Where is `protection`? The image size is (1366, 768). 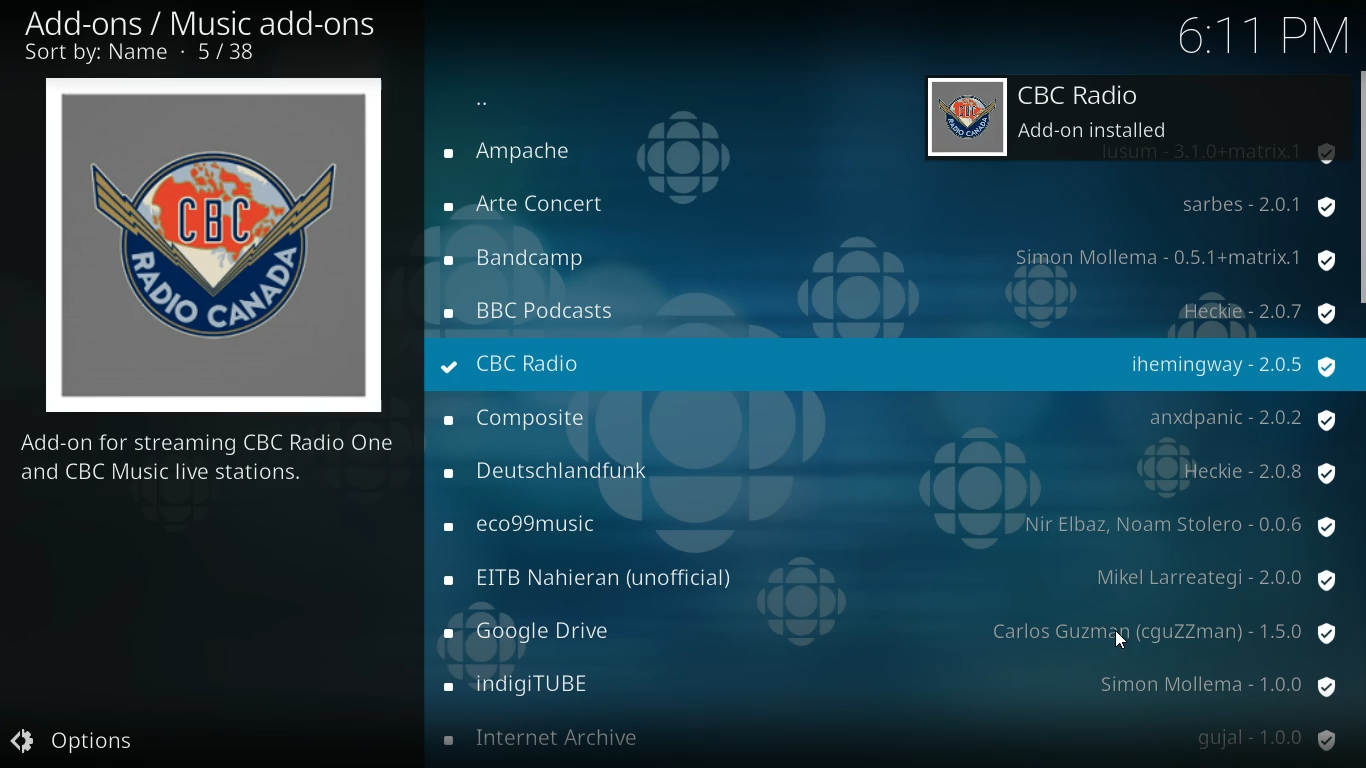 protection is located at coordinates (1209, 581).